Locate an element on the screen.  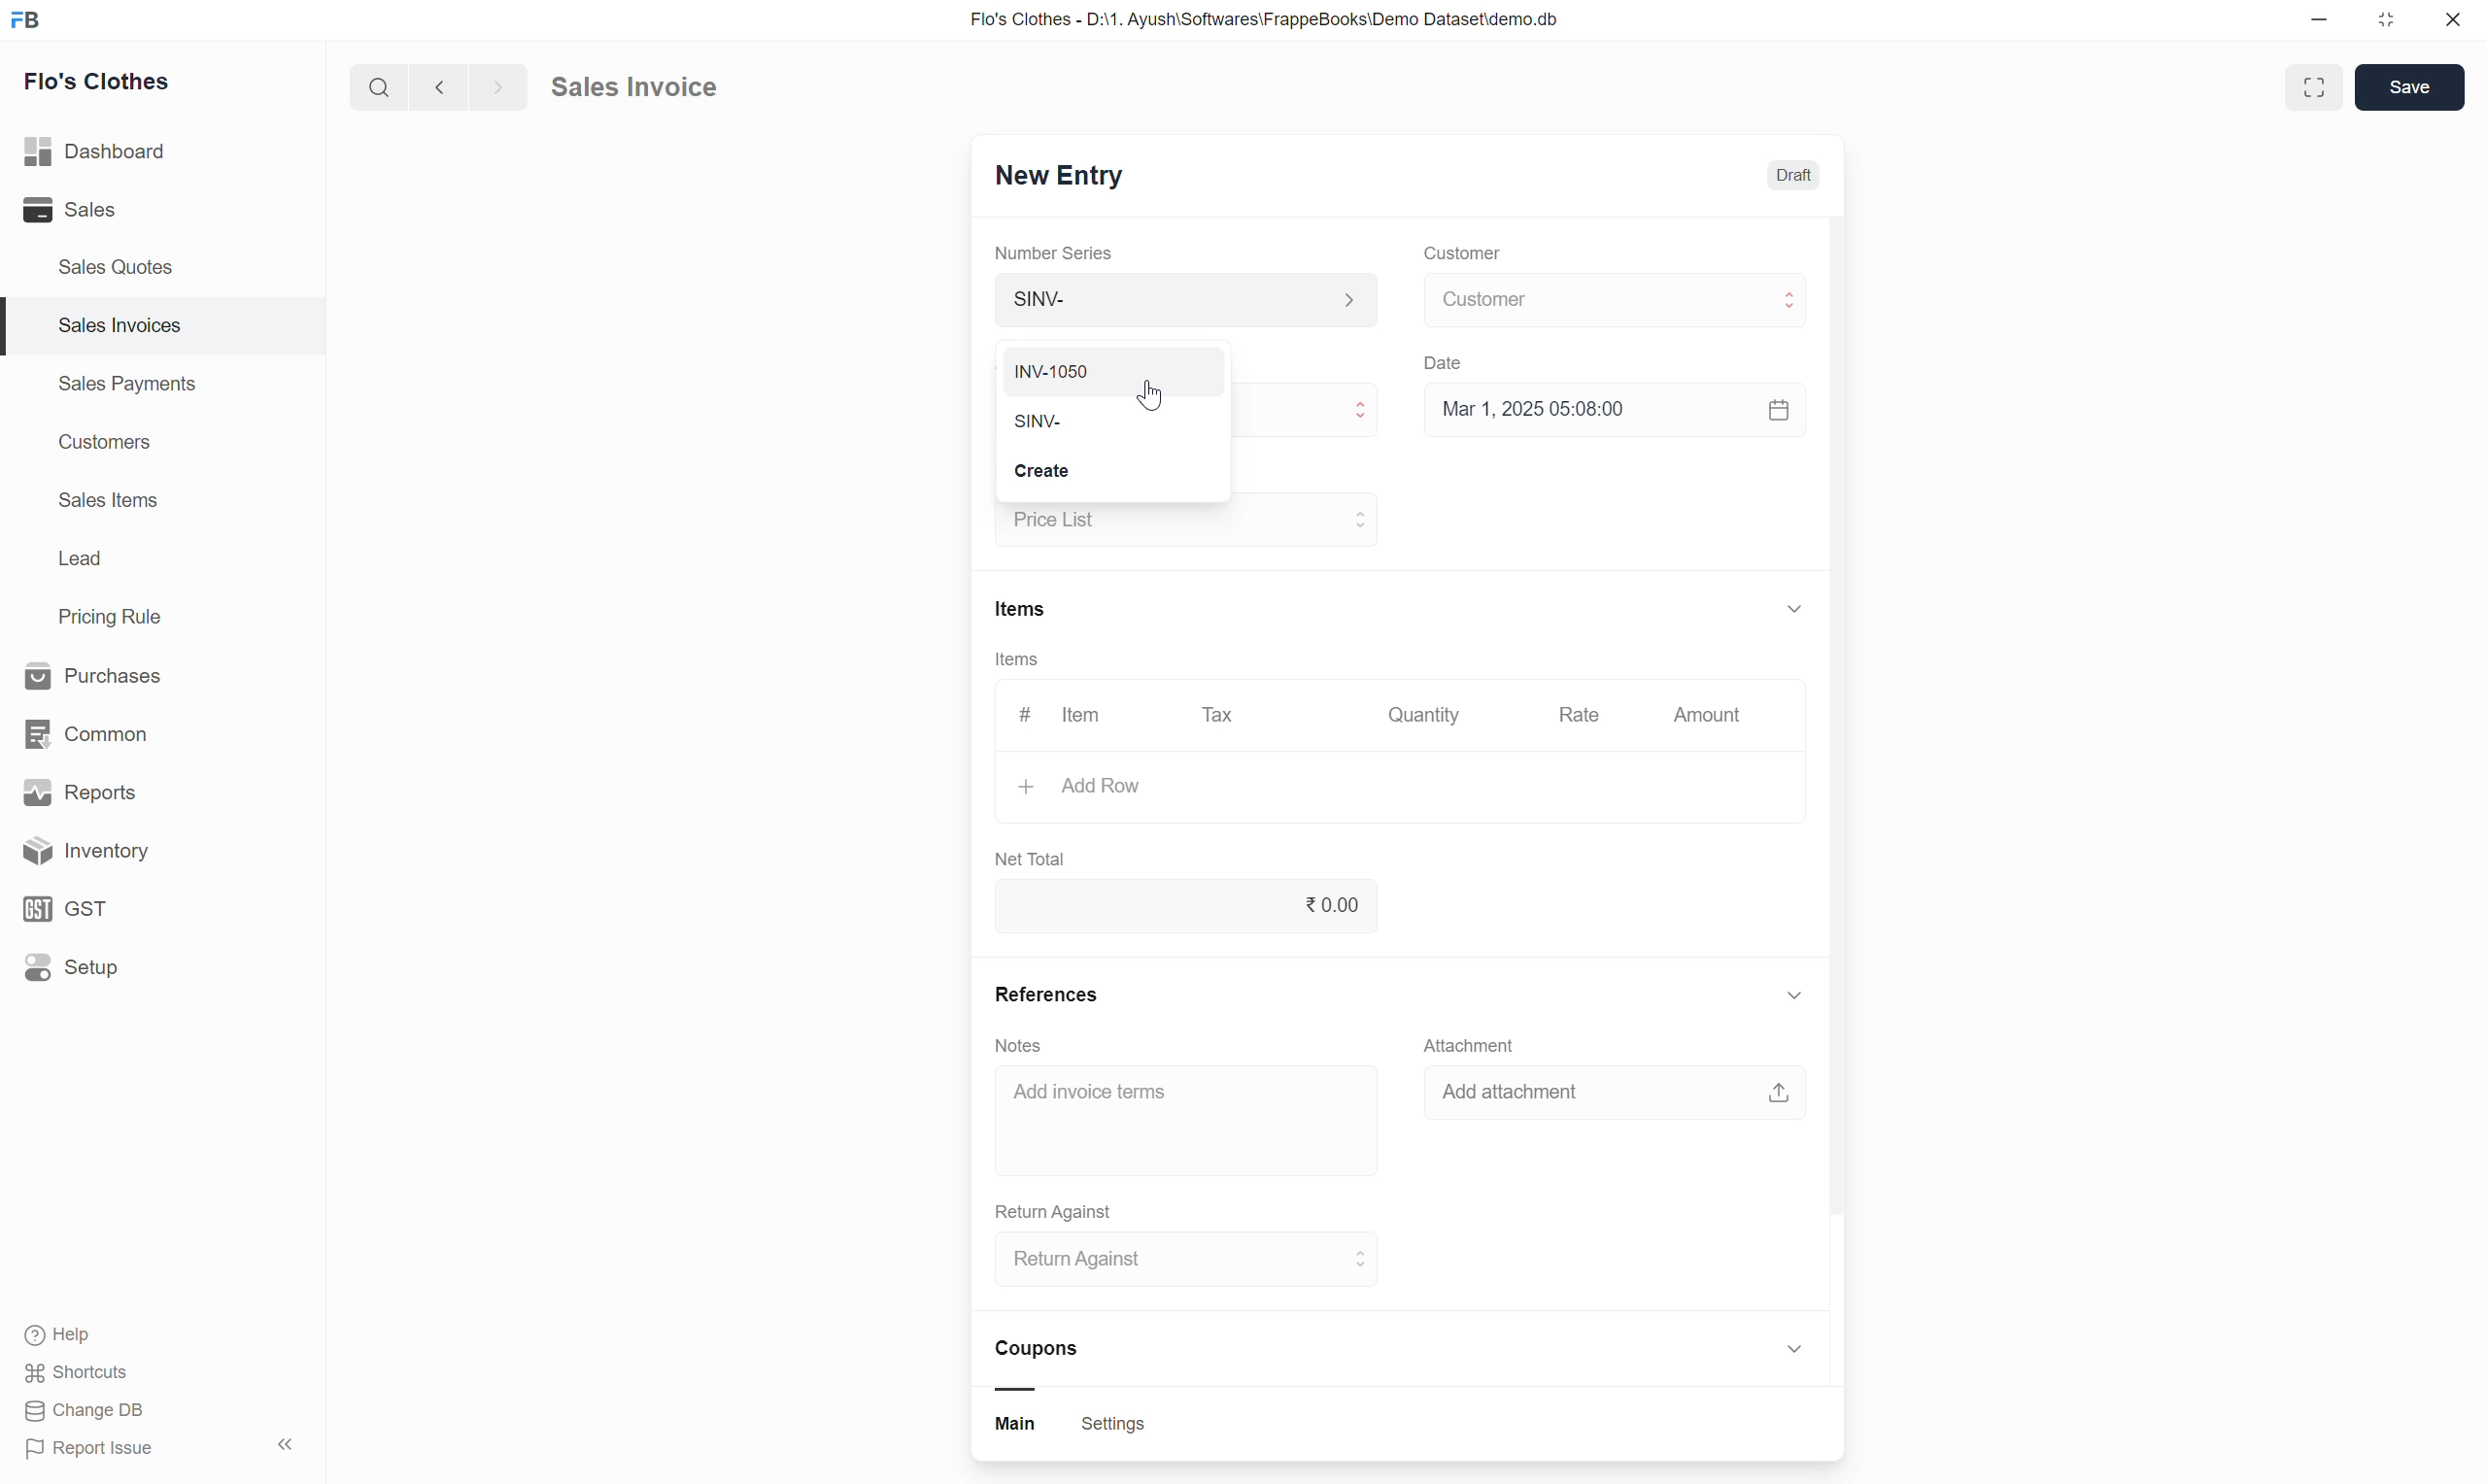
resize  is located at coordinates (2394, 24).